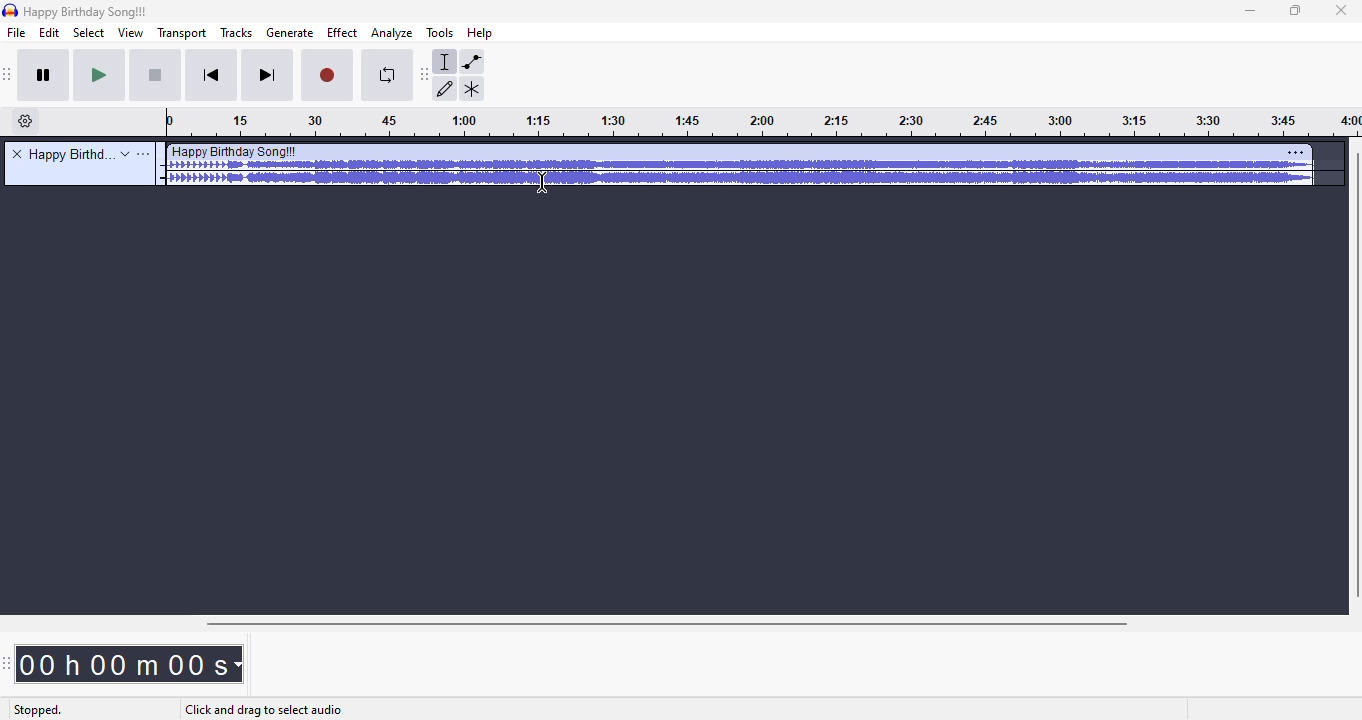 Image resolution: width=1362 pixels, height=720 pixels. Describe the element at coordinates (268, 76) in the screenshot. I see `skip to end` at that location.